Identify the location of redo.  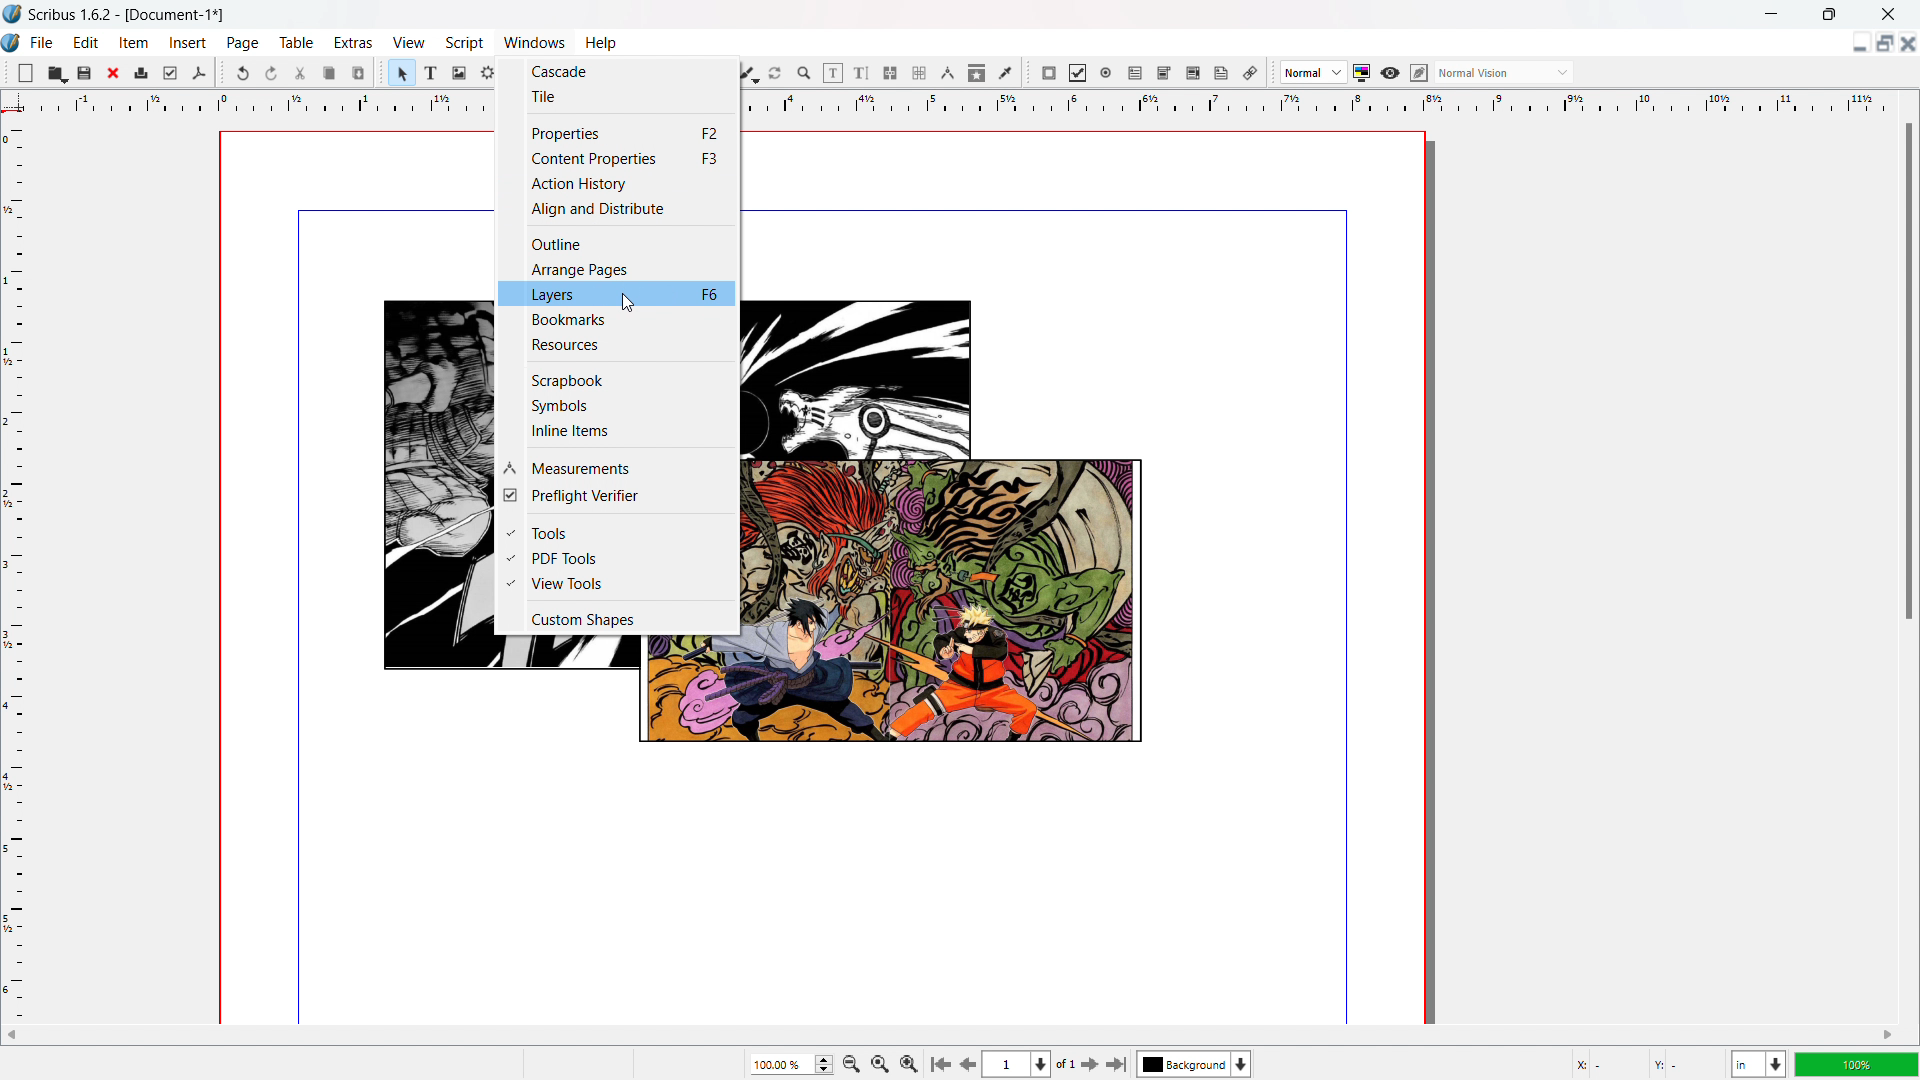
(272, 73).